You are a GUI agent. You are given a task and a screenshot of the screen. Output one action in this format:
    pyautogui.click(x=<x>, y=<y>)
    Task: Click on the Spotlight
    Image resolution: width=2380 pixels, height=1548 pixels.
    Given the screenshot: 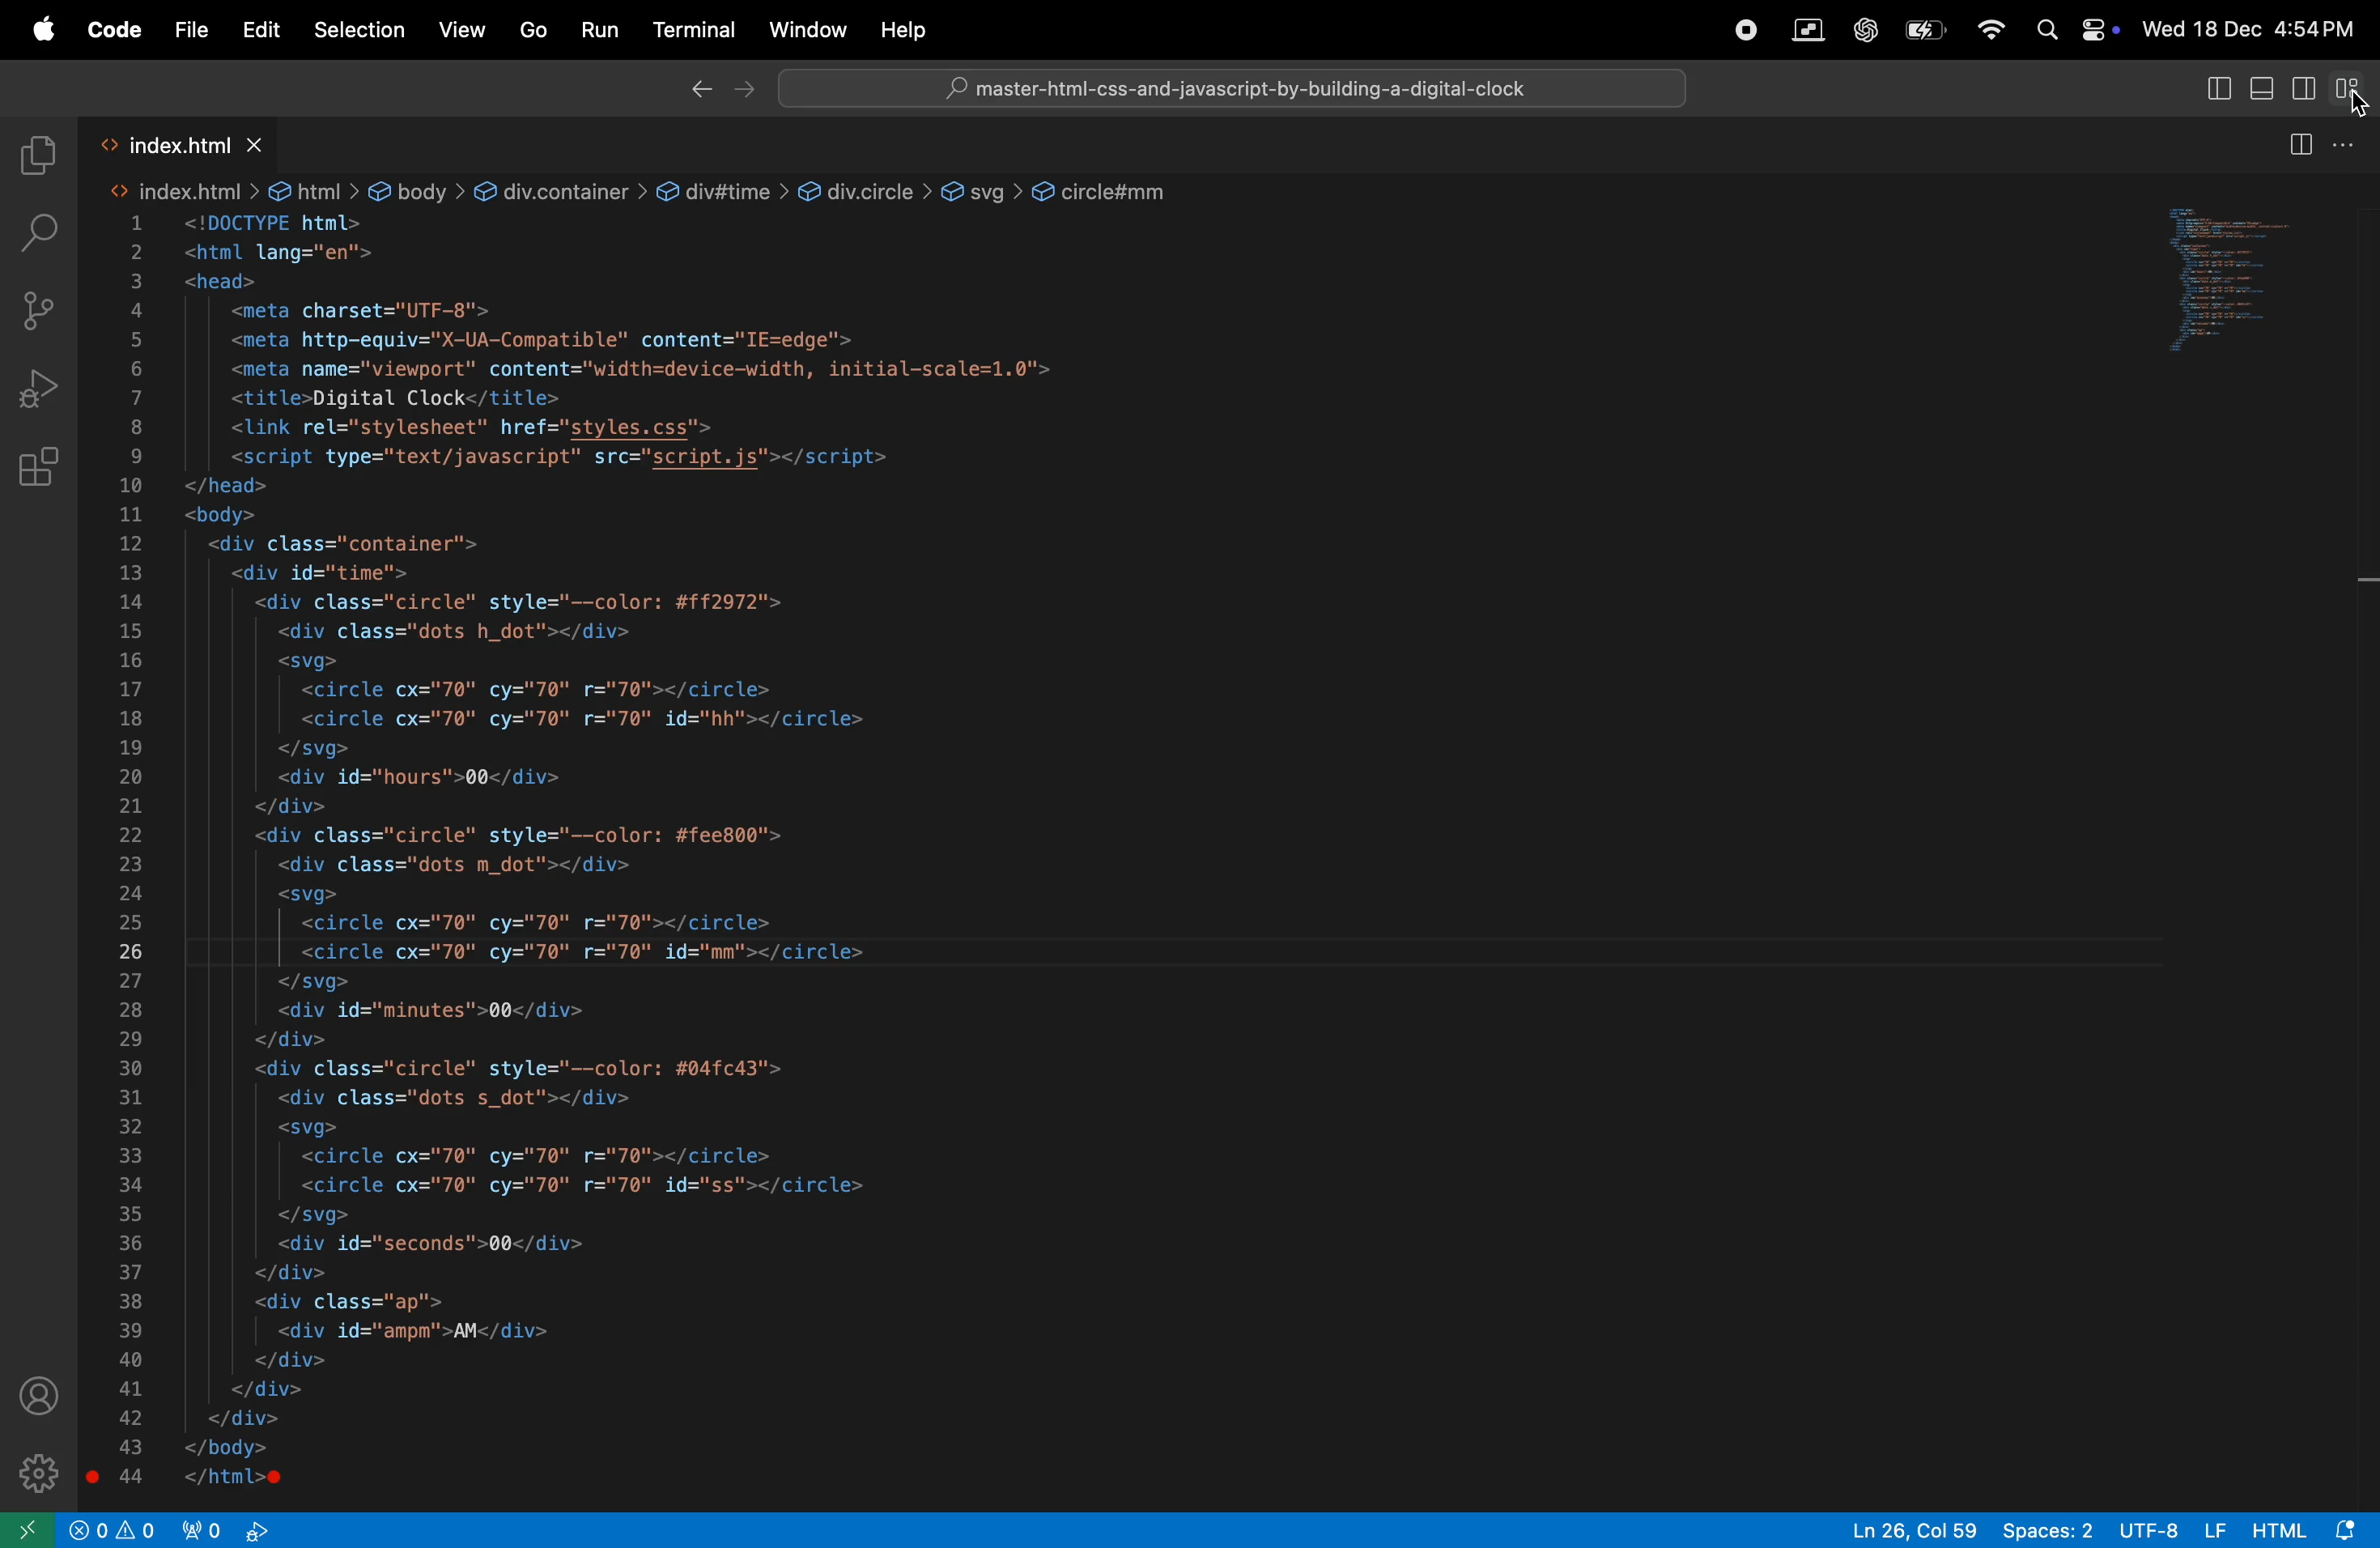 What is the action you would take?
    pyautogui.click(x=2044, y=31)
    